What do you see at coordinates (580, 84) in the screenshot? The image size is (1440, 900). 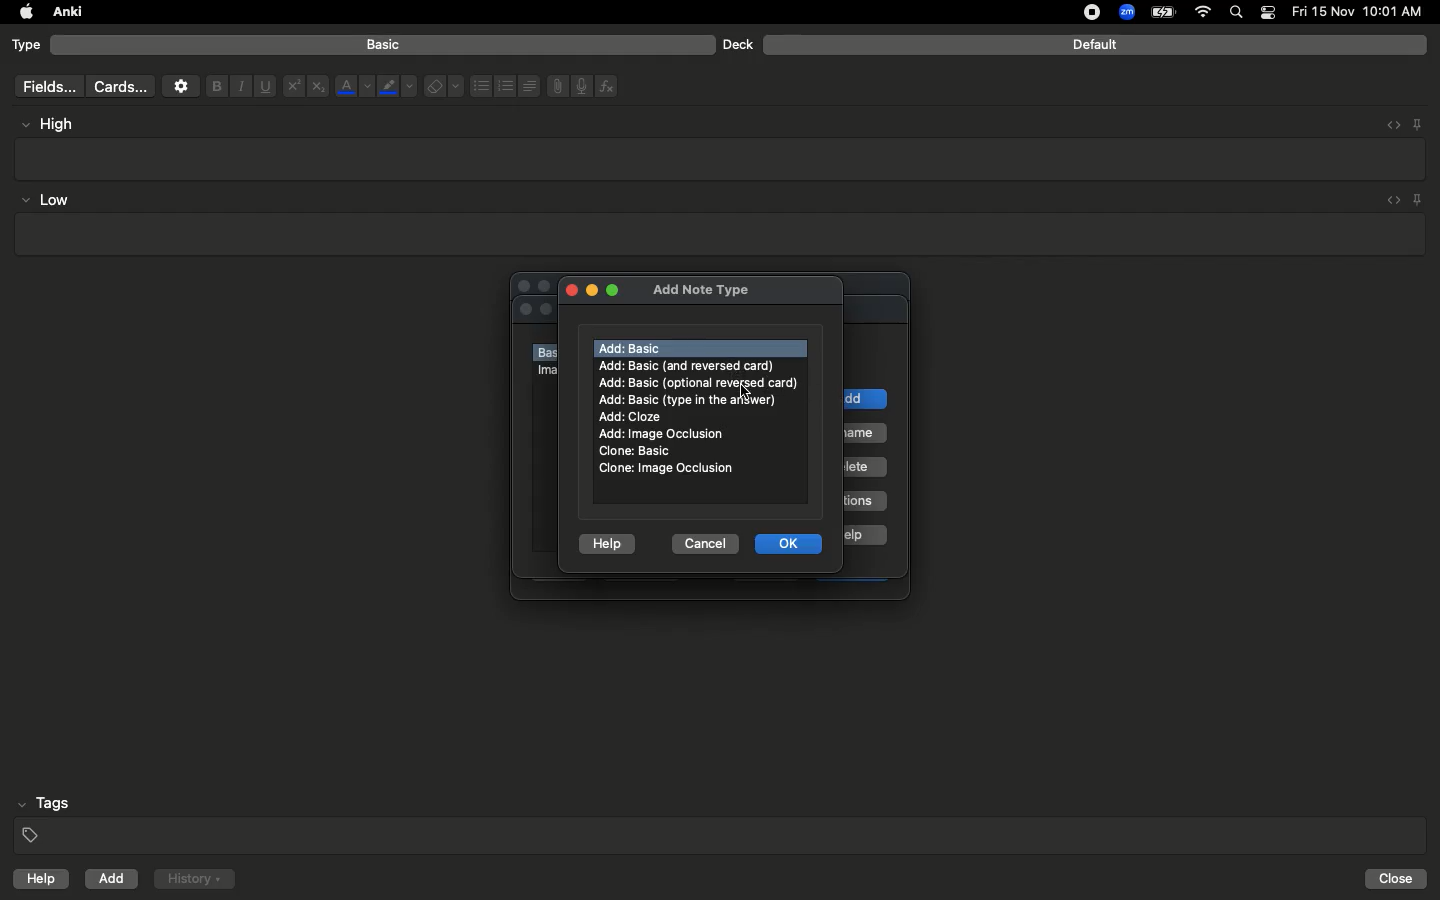 I see `Voice recorder` at bounding box center [580, 84].